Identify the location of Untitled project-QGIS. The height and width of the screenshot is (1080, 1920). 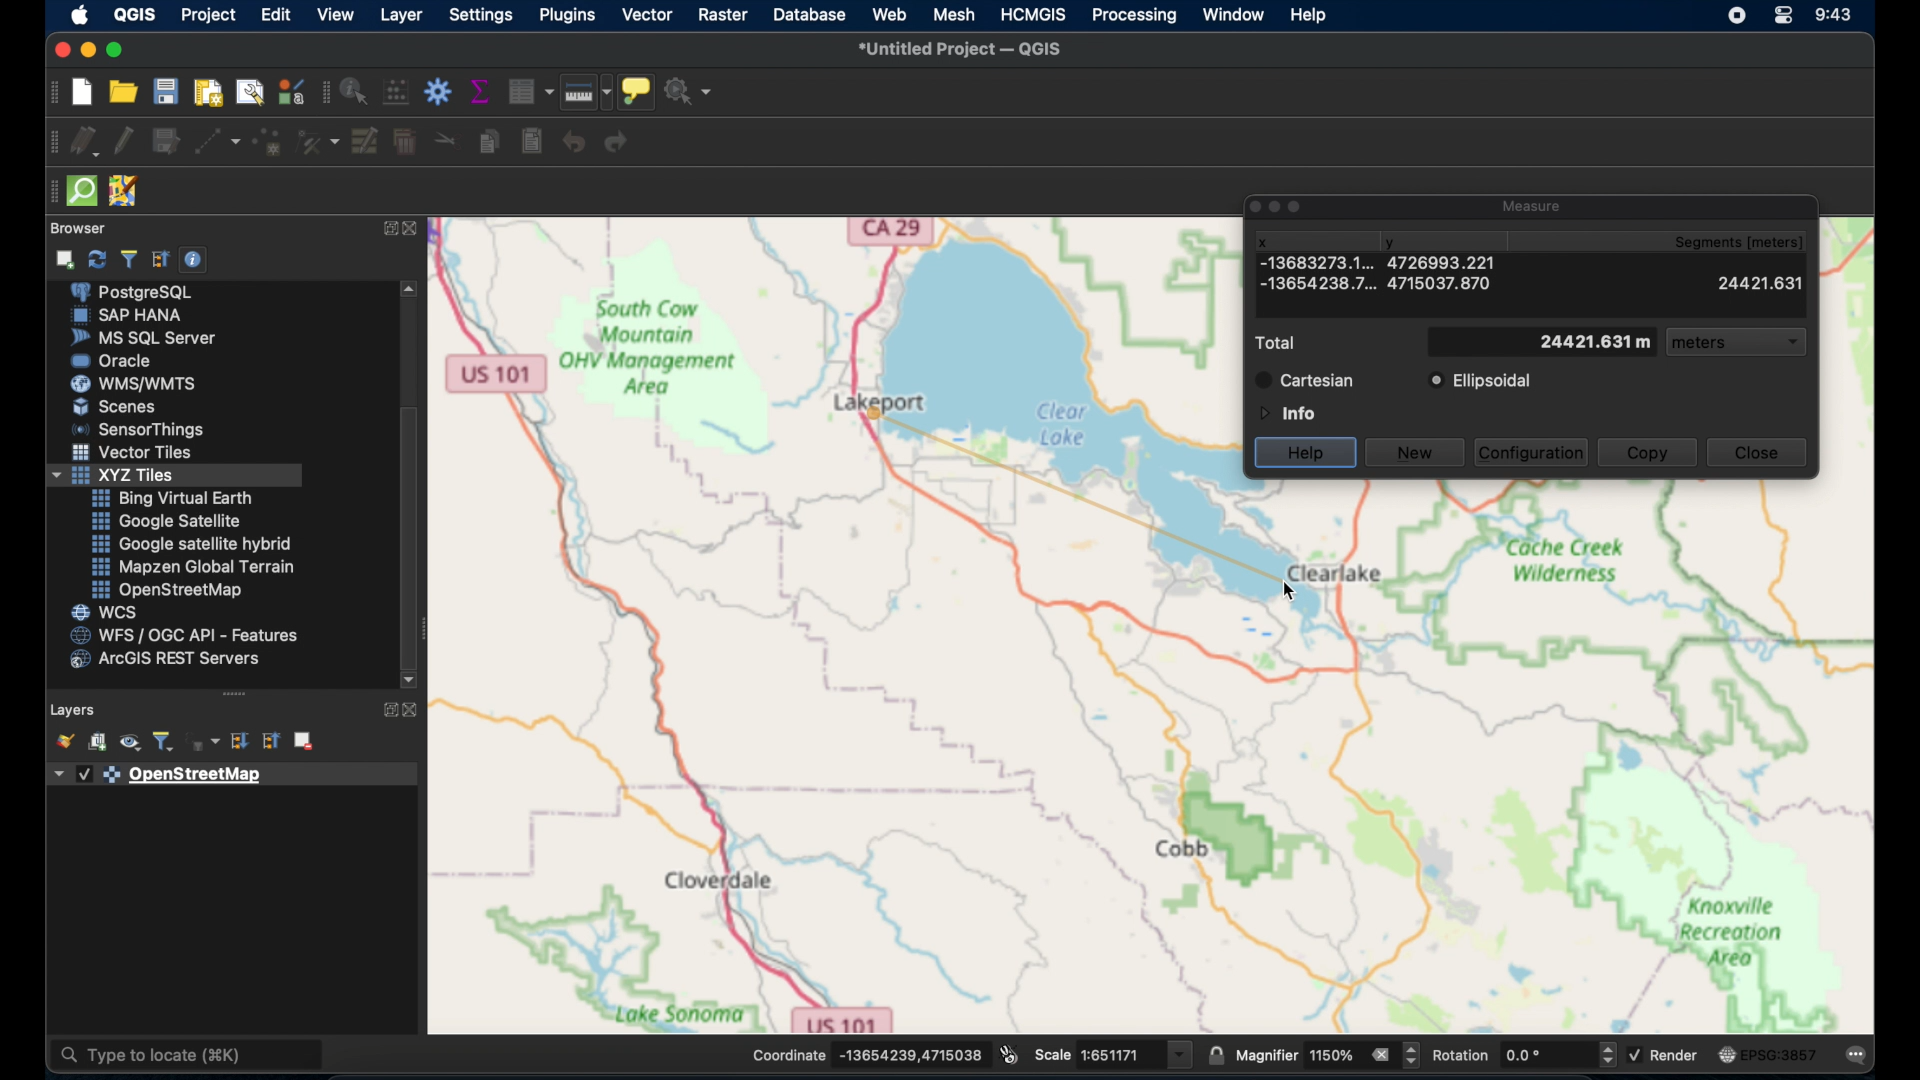
(962, 48).